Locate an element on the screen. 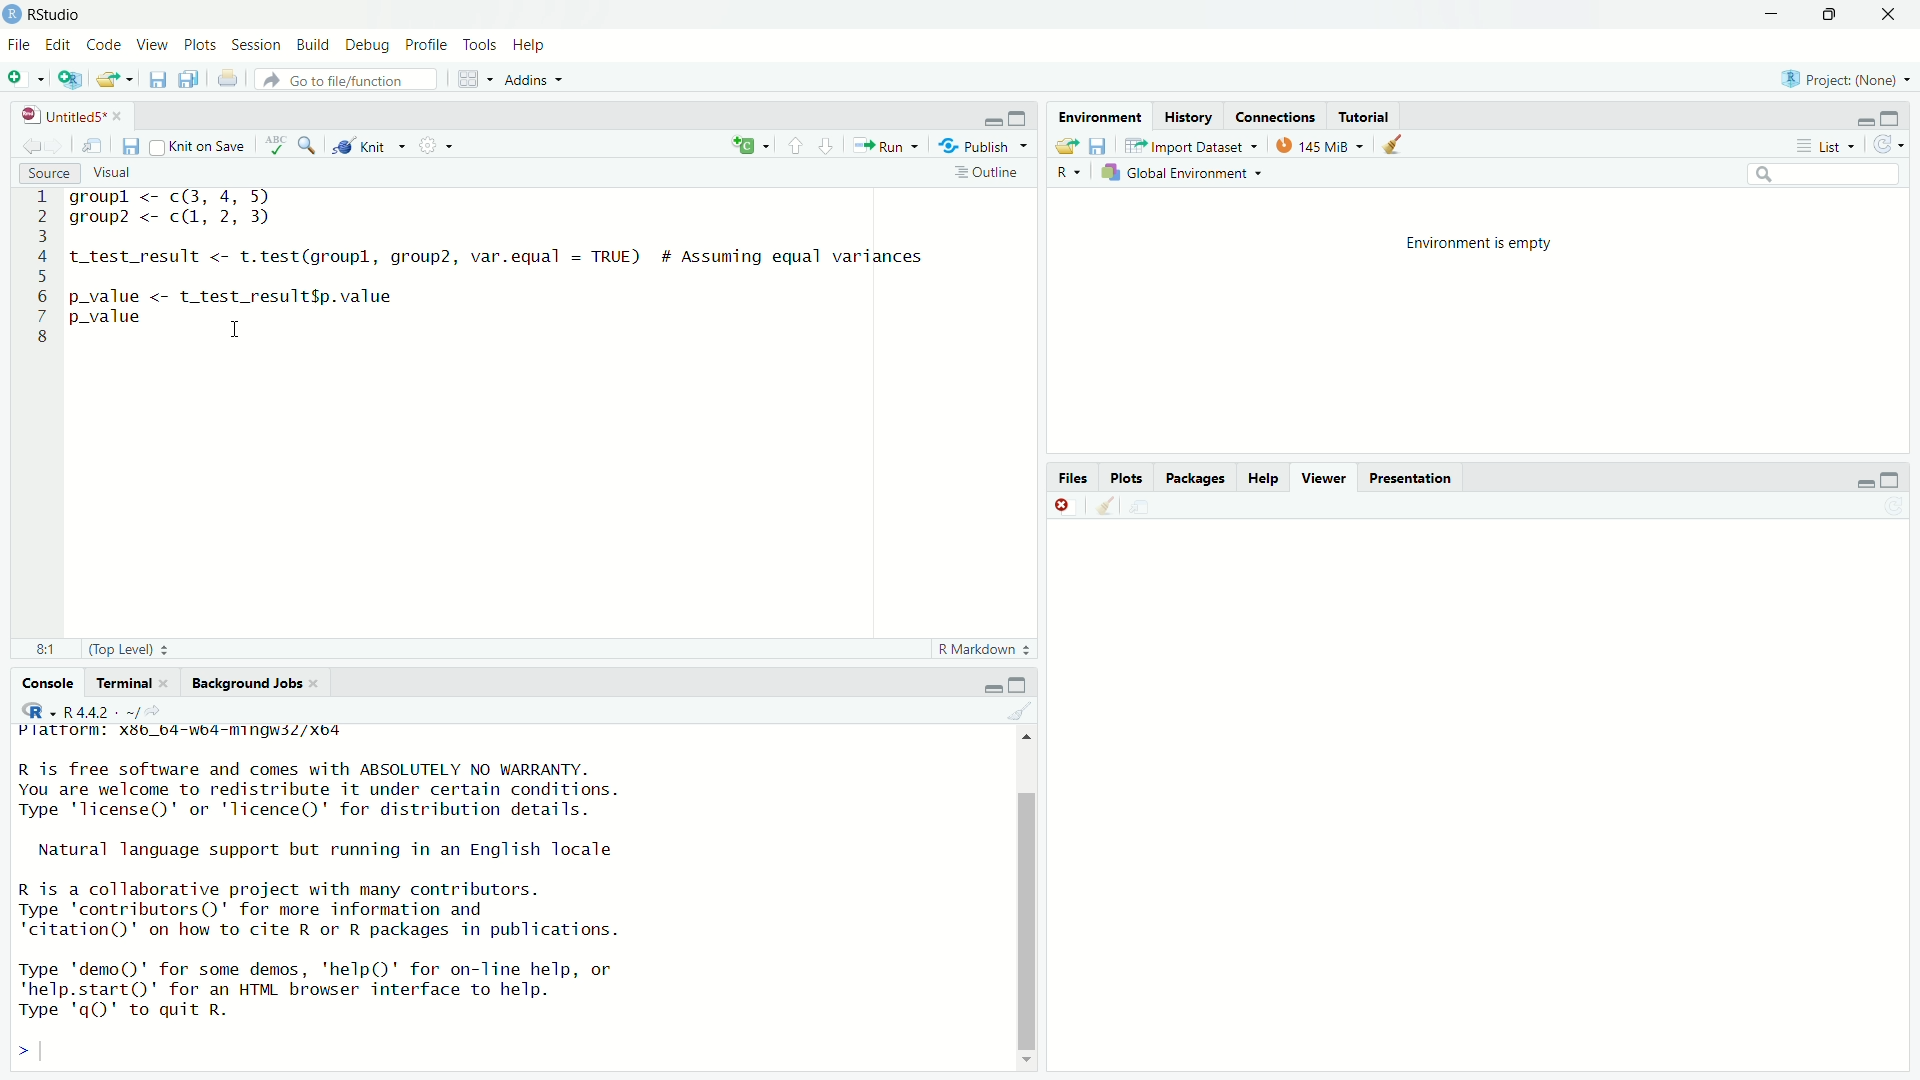 Image resolution: width=1920 pixels, height=1080 pixels. go to previous section is located at coordinates (795, 144).